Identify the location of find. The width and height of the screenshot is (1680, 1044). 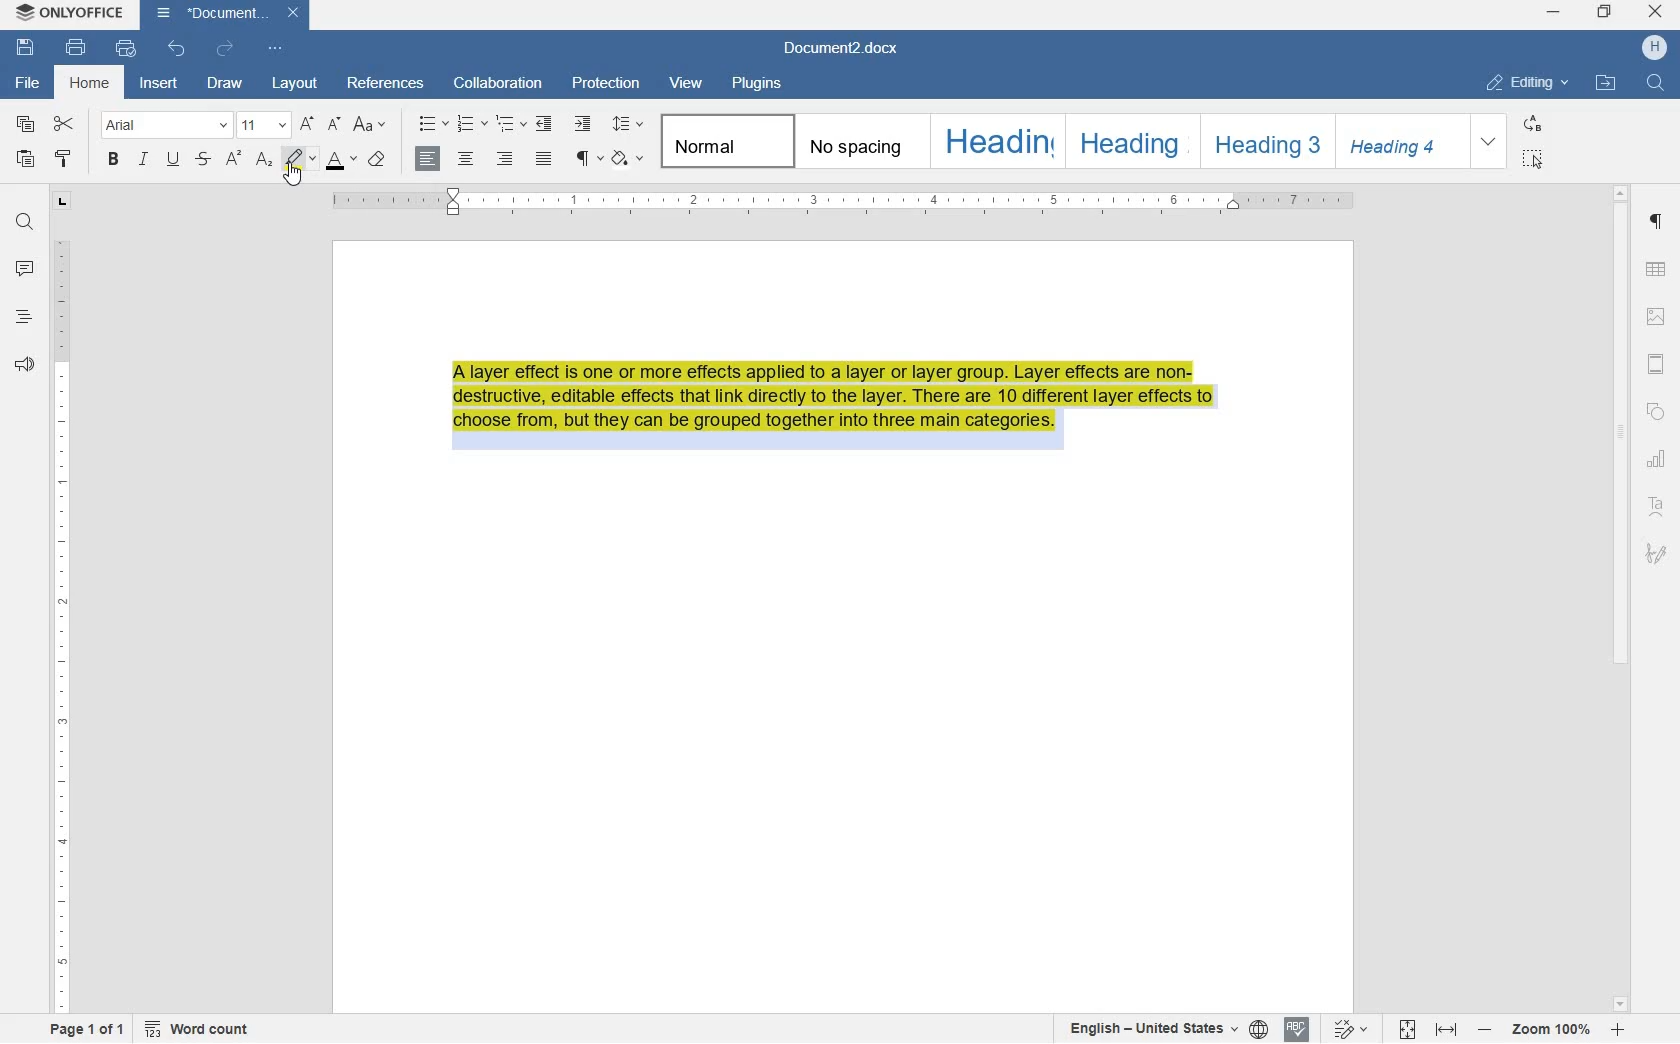
(1656, 84).